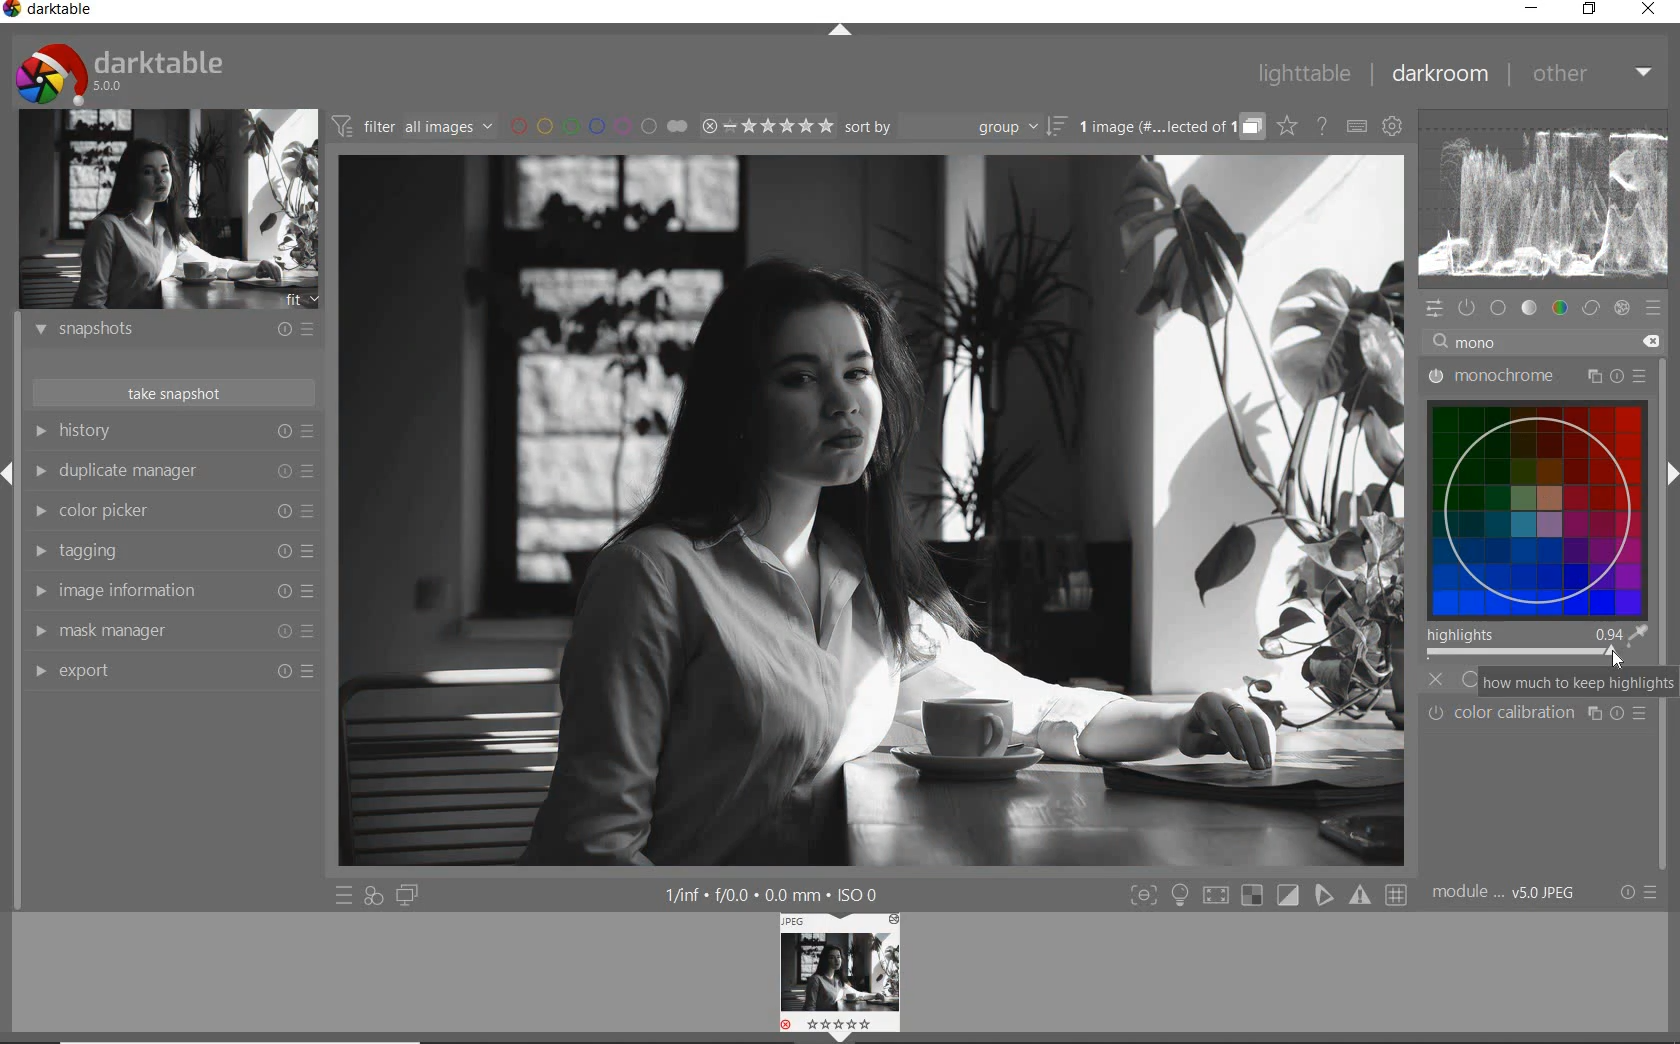  Describe the element at coordinates (1655, 308) in the screenshot. I see `presets` at that location.